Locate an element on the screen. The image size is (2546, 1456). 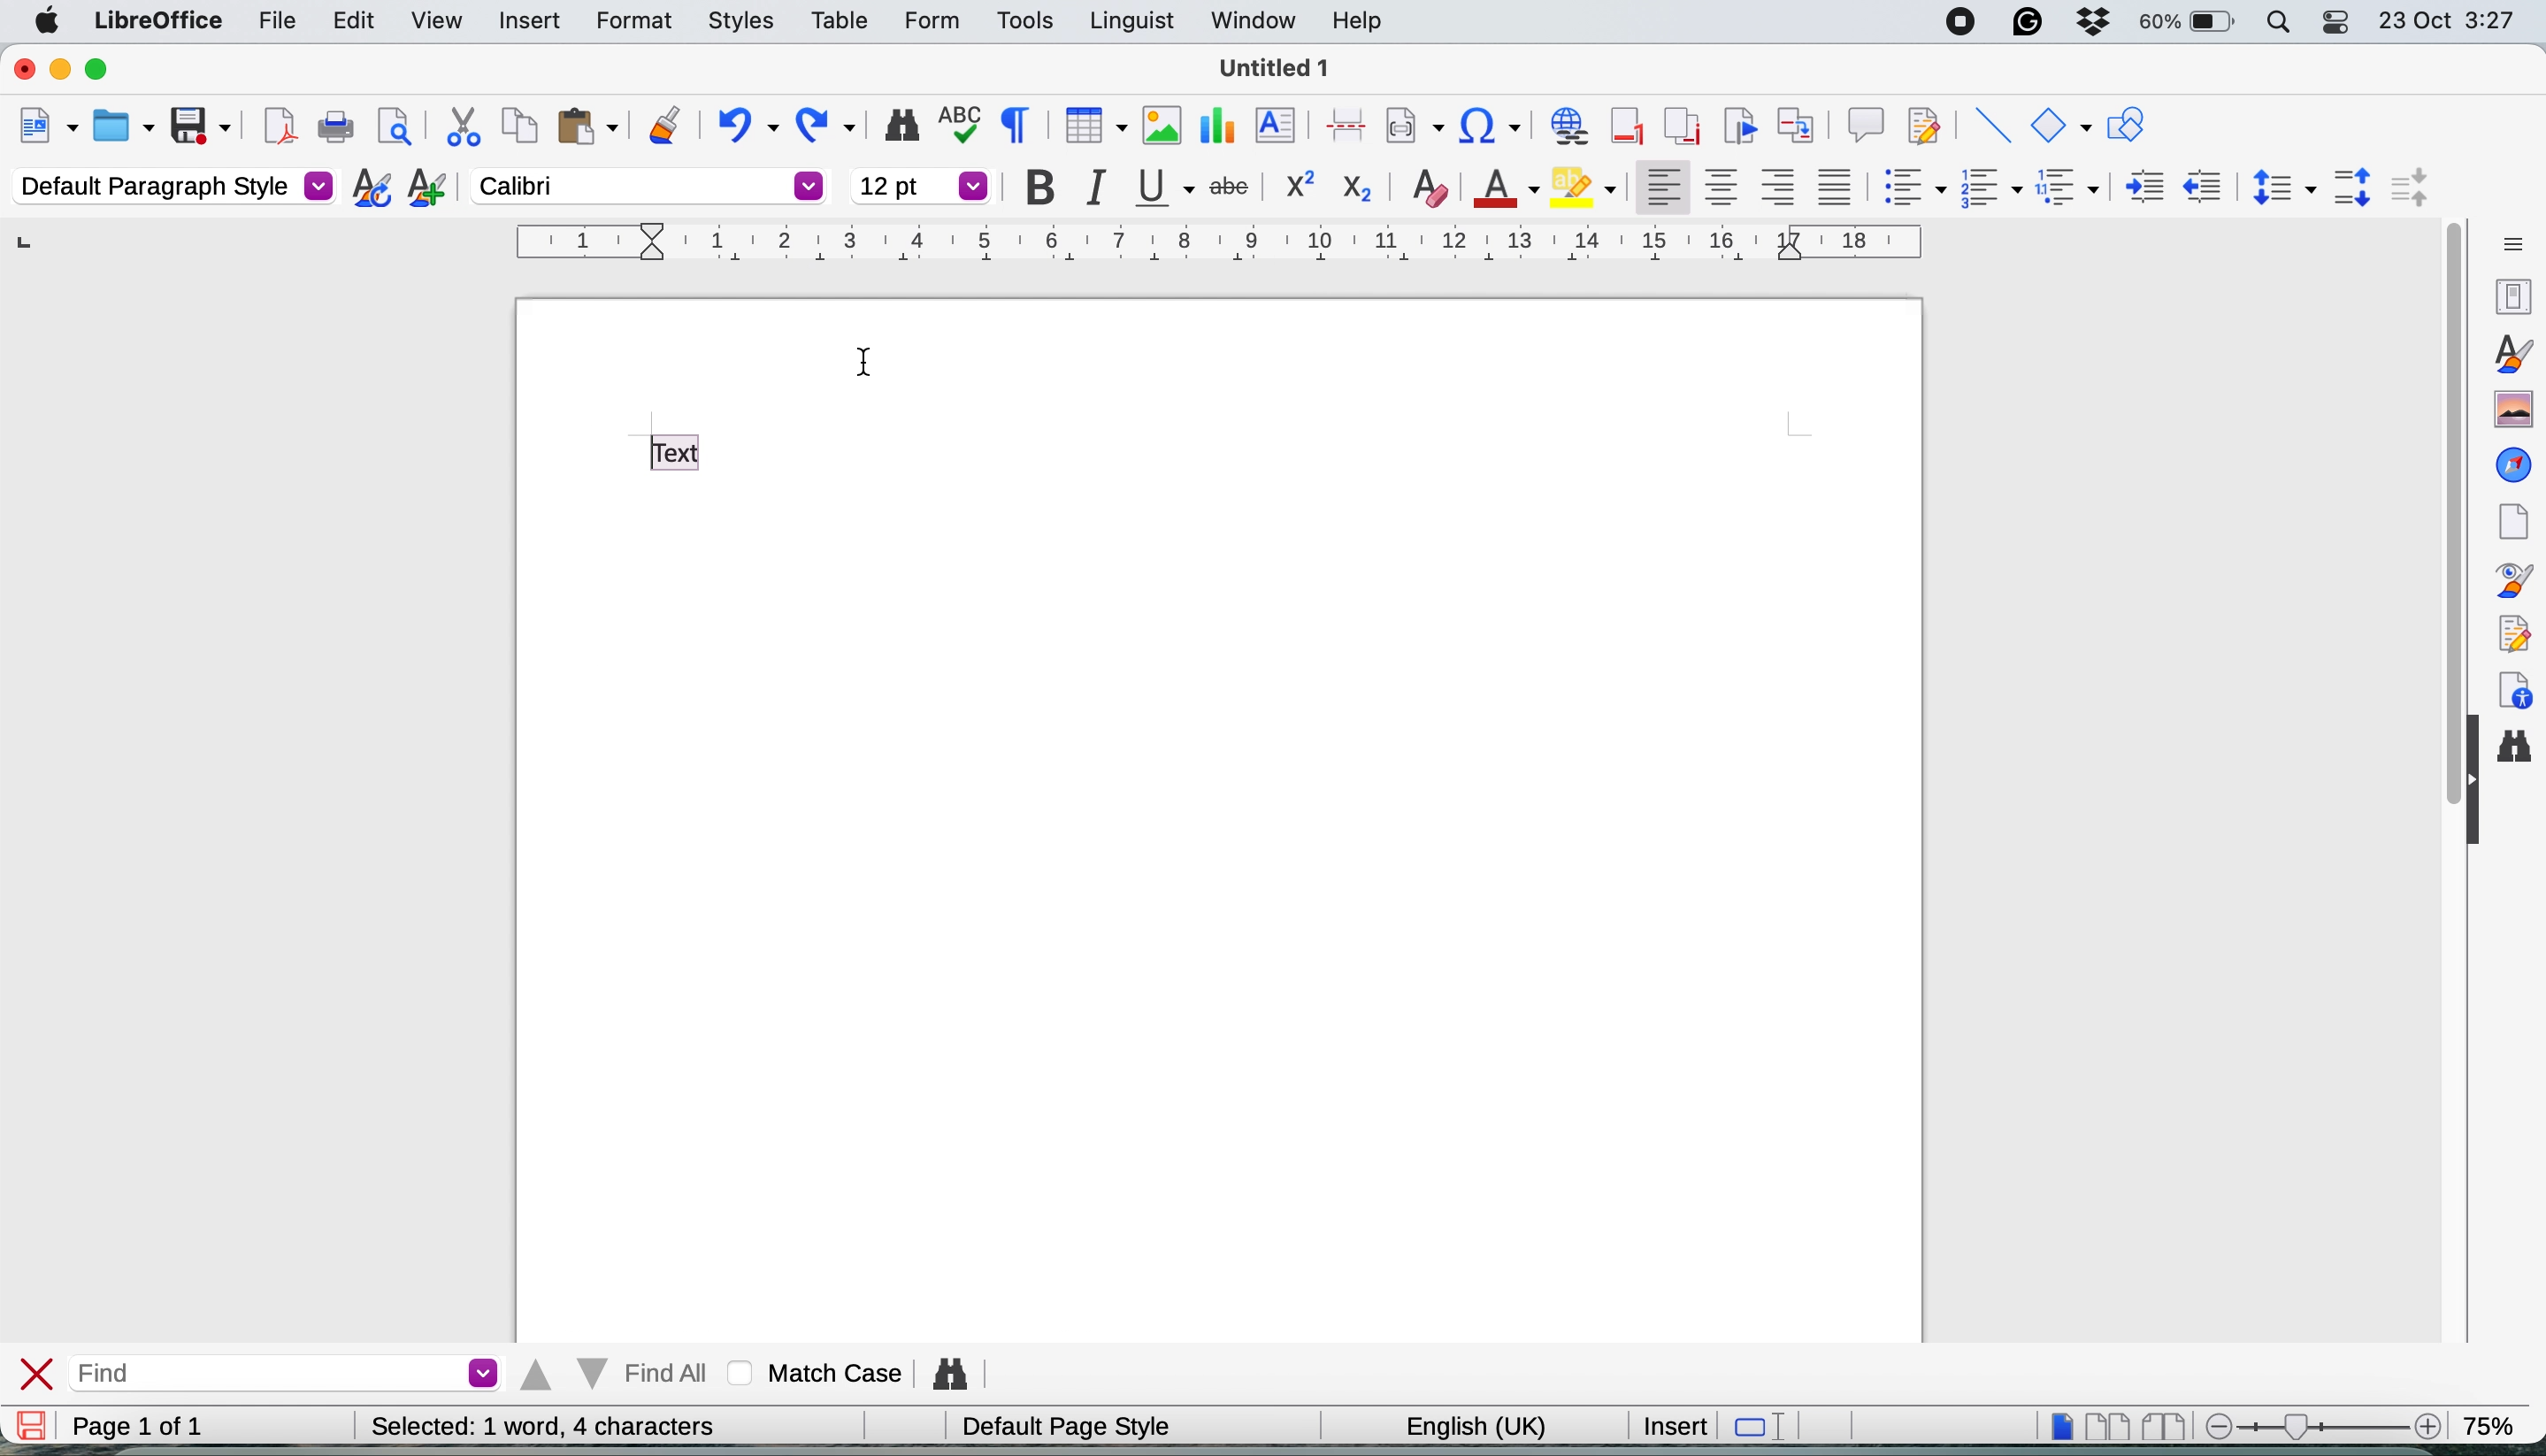
undo is located at coordinates (741, 122).